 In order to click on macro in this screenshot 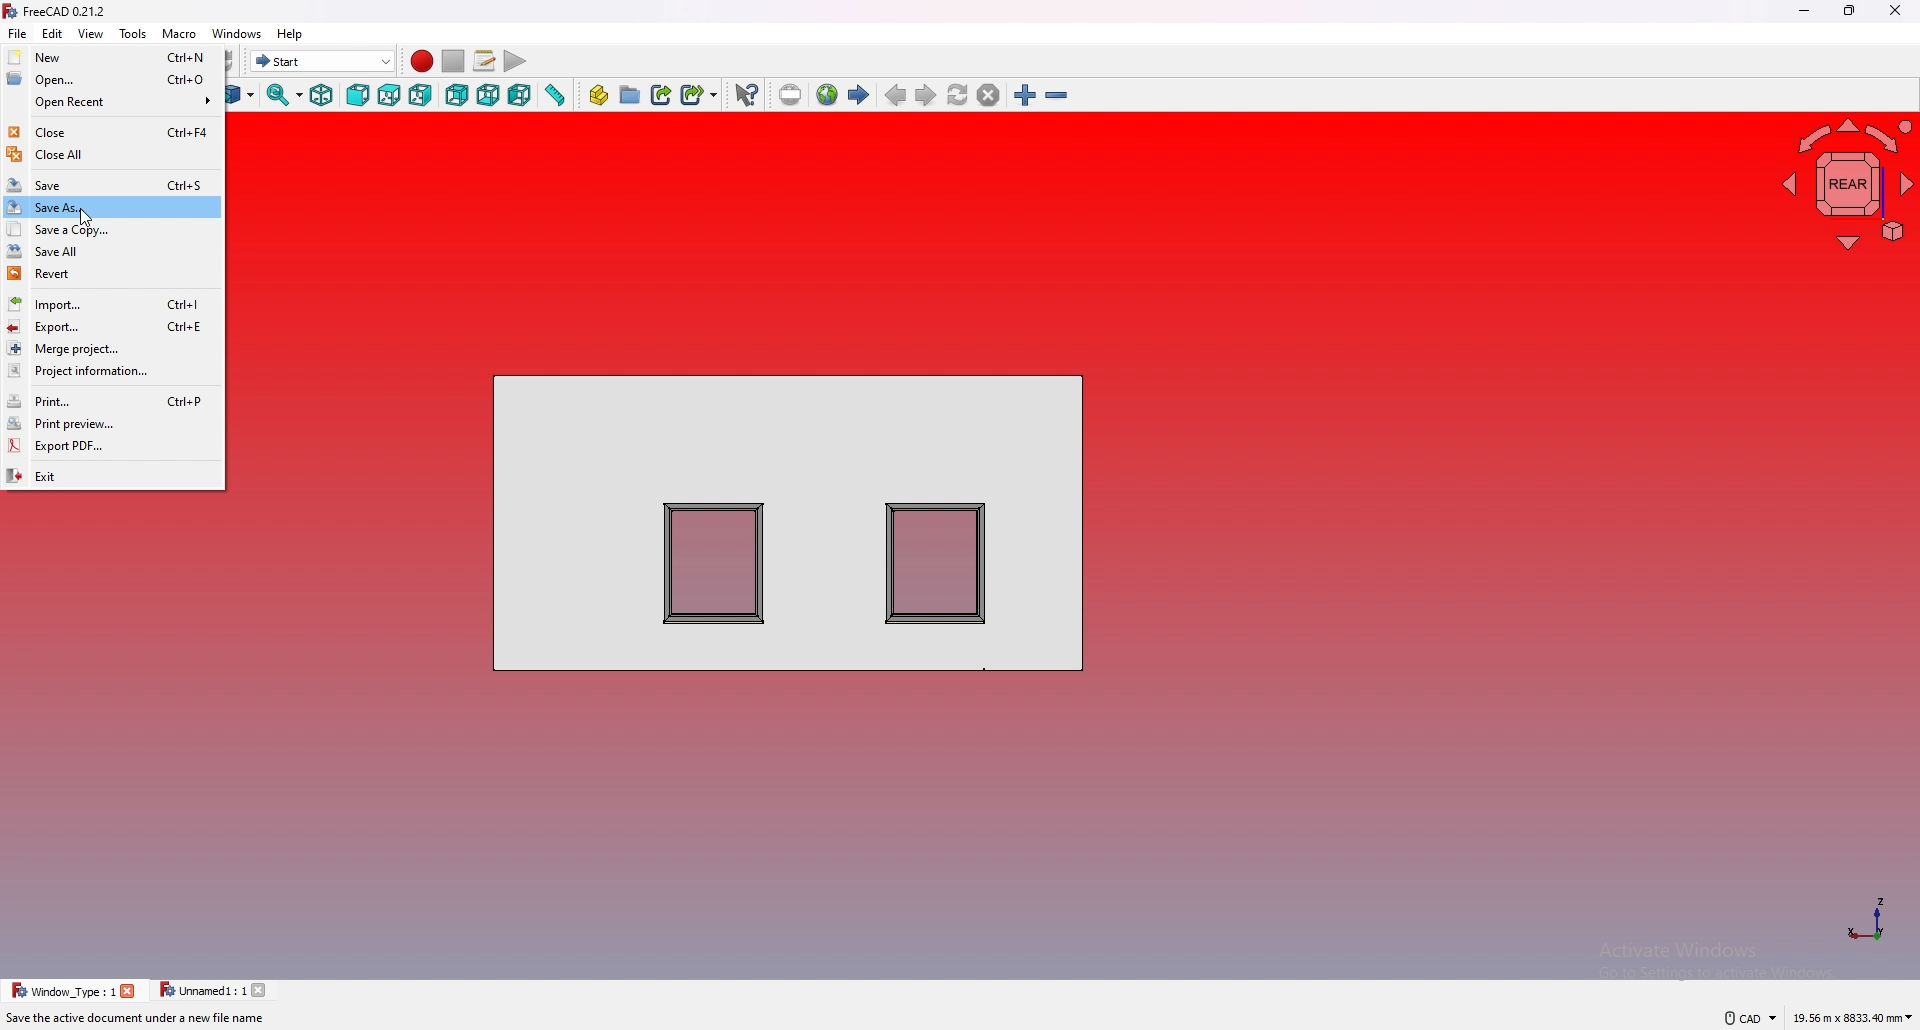, I will do `click(179, 33)`.